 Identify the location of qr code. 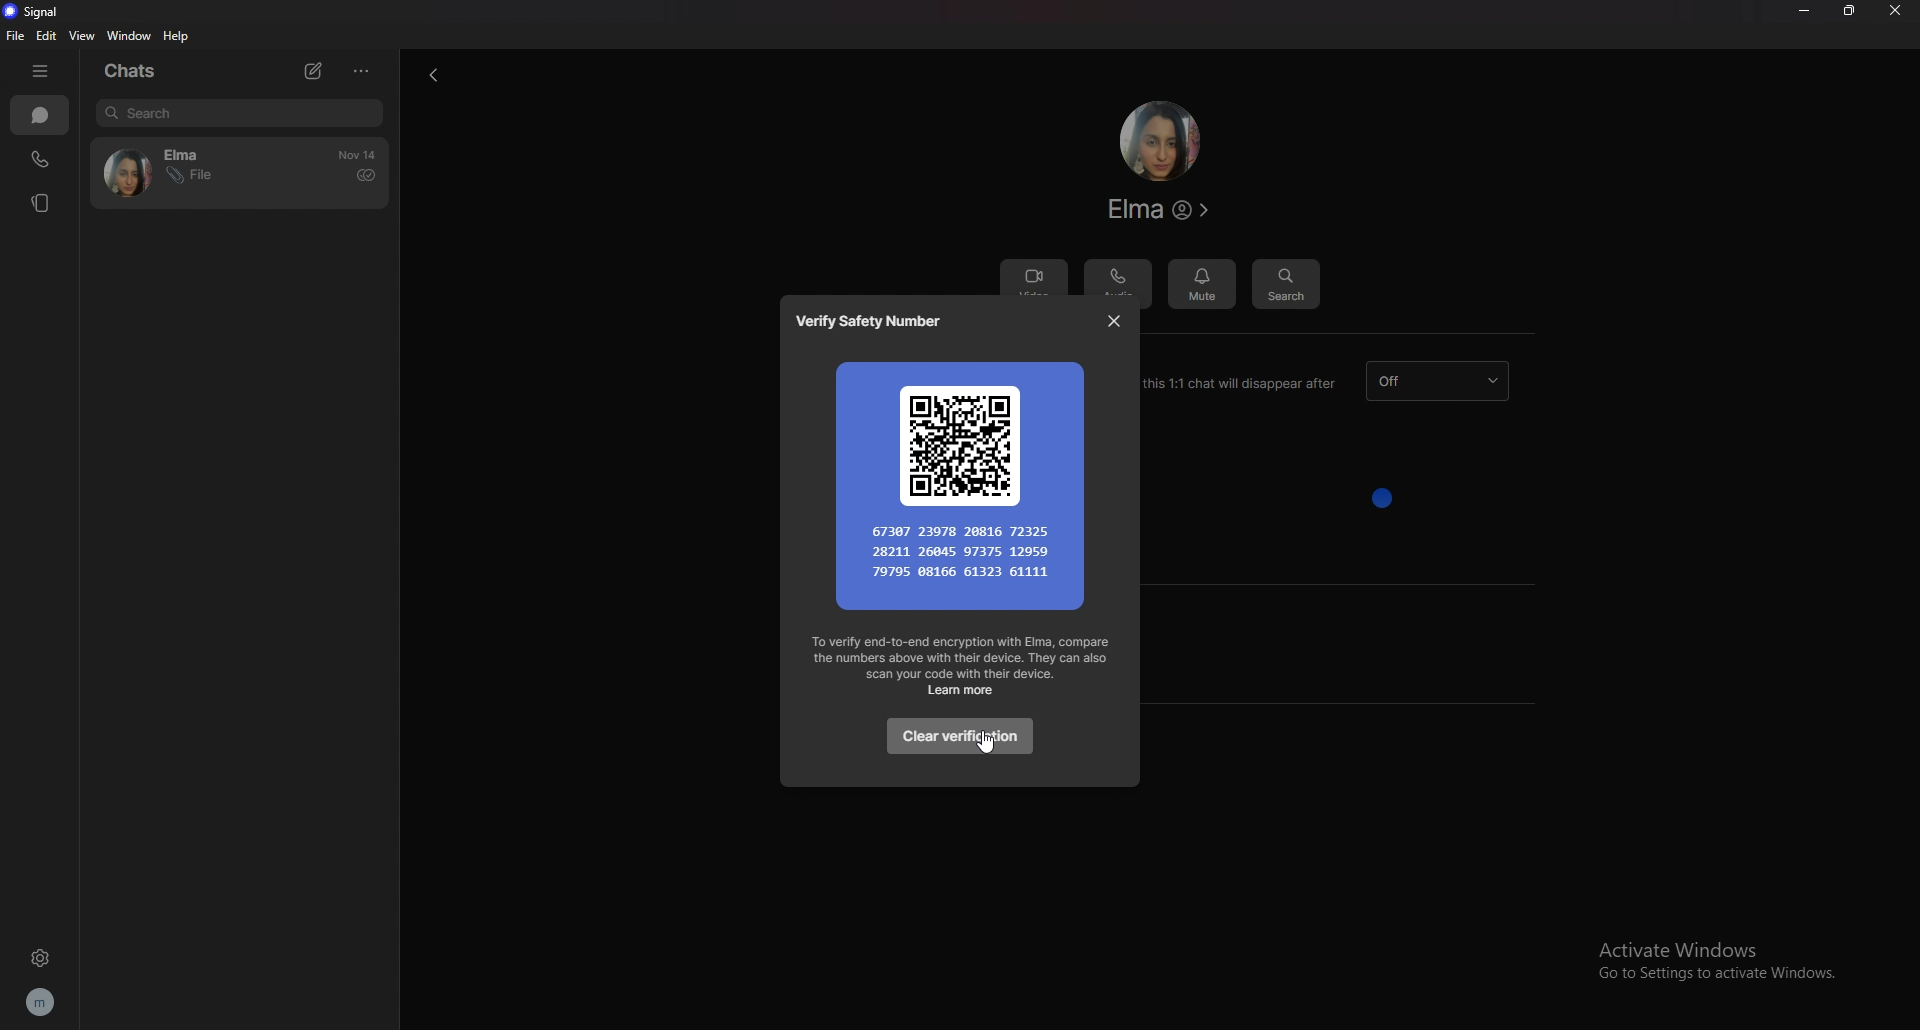
(961, 482).